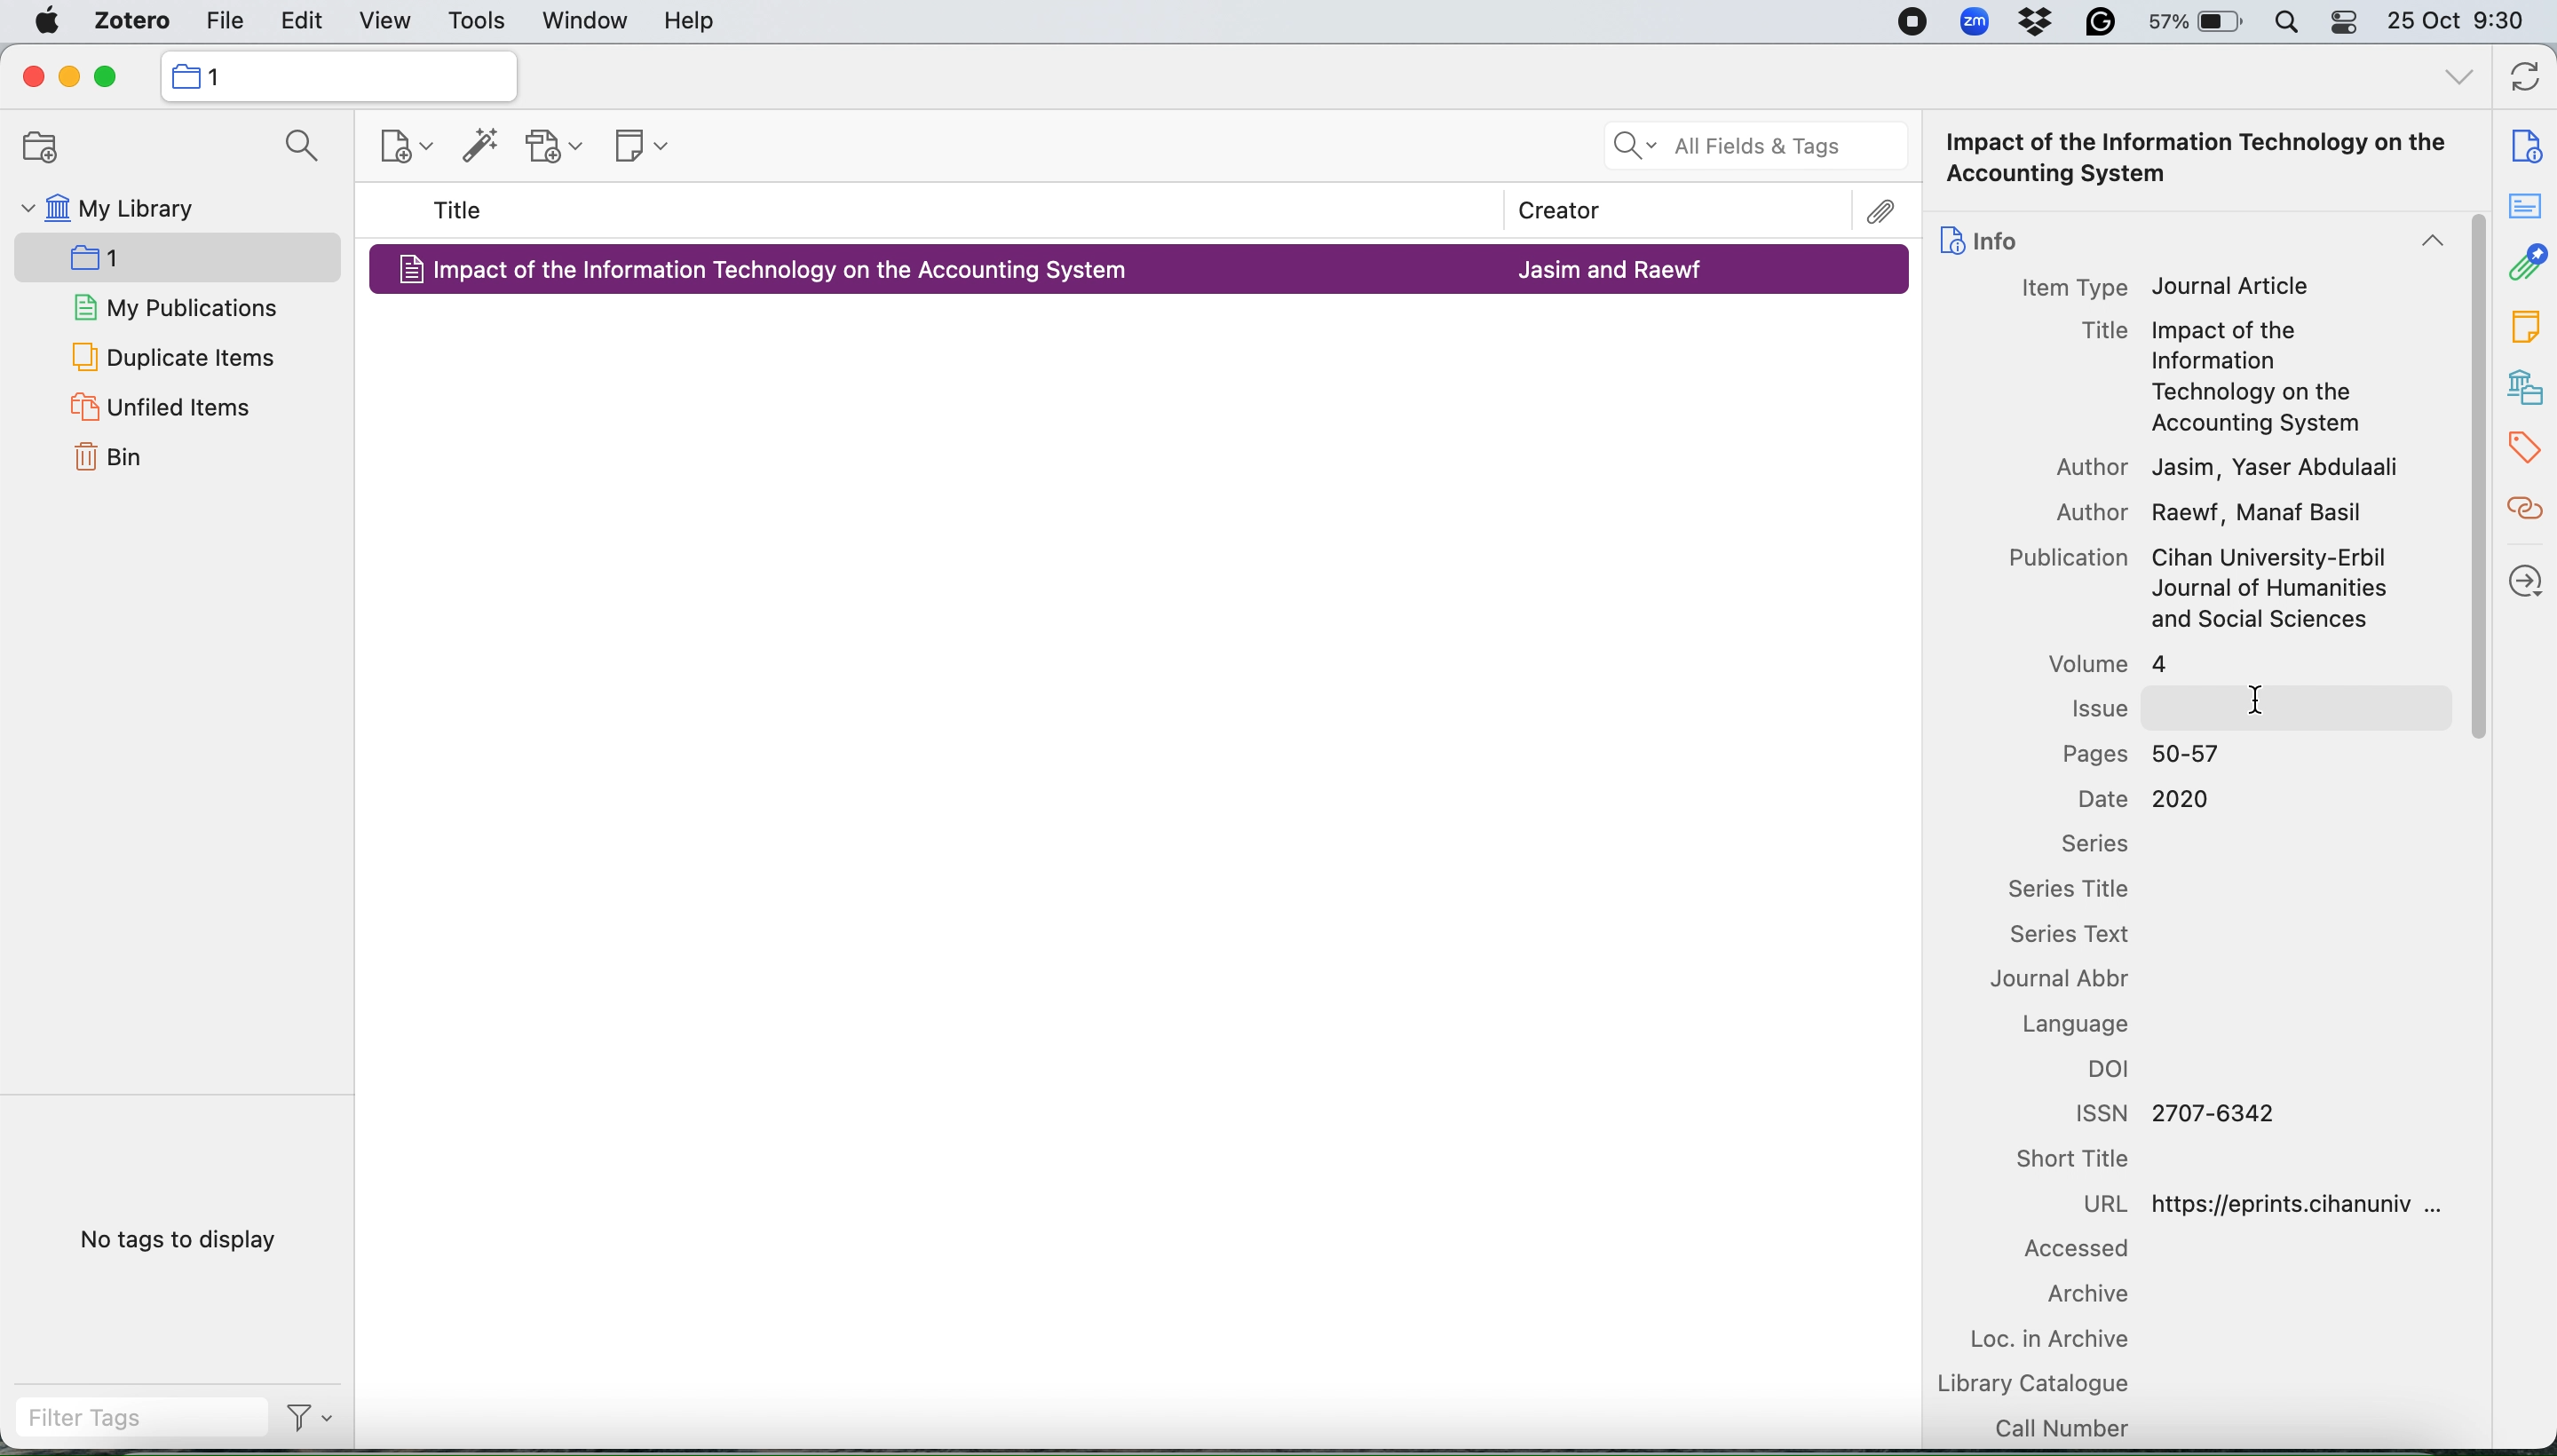 The image size is (2557, 1456). I want to click on Impact of the Information Technology on the Accounting System, so click(784, 270).